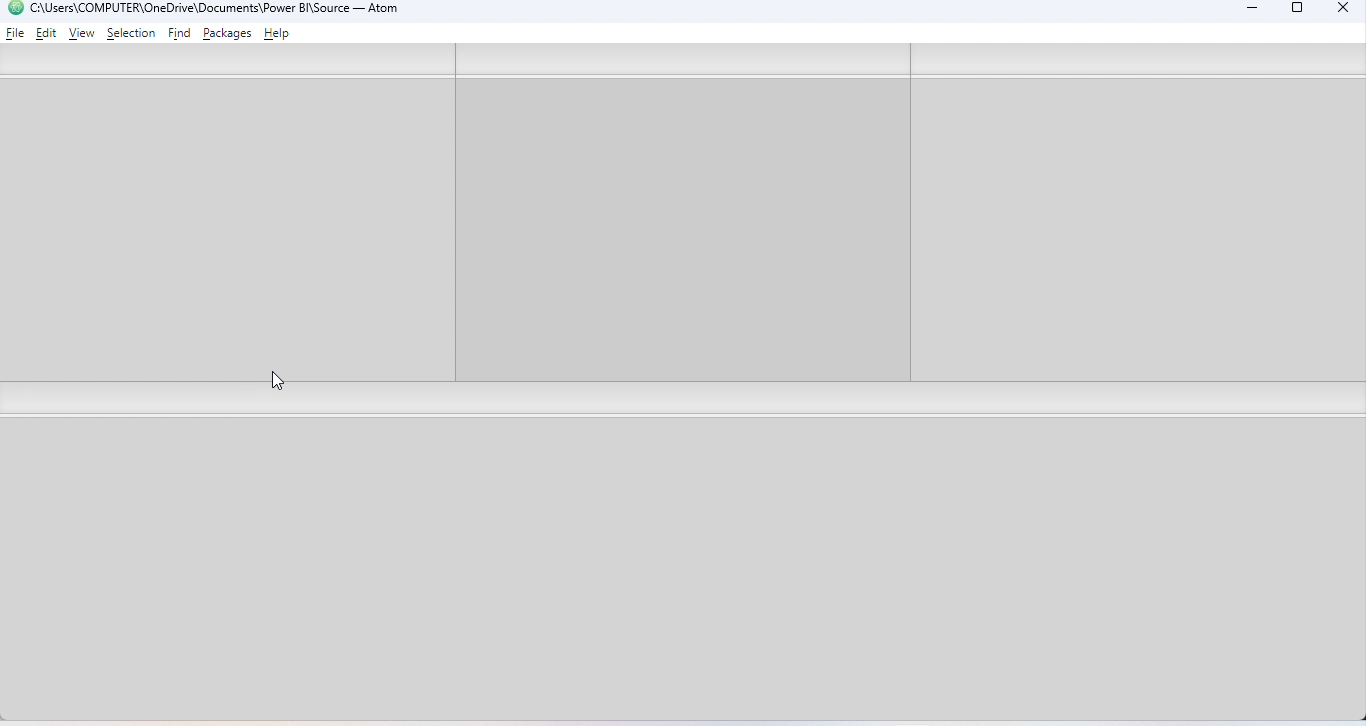 The width and height of the screenshot is (1366, 726). Describe the element at coordinates (1338, 10) in the screenshot. I see `Close` at that location.